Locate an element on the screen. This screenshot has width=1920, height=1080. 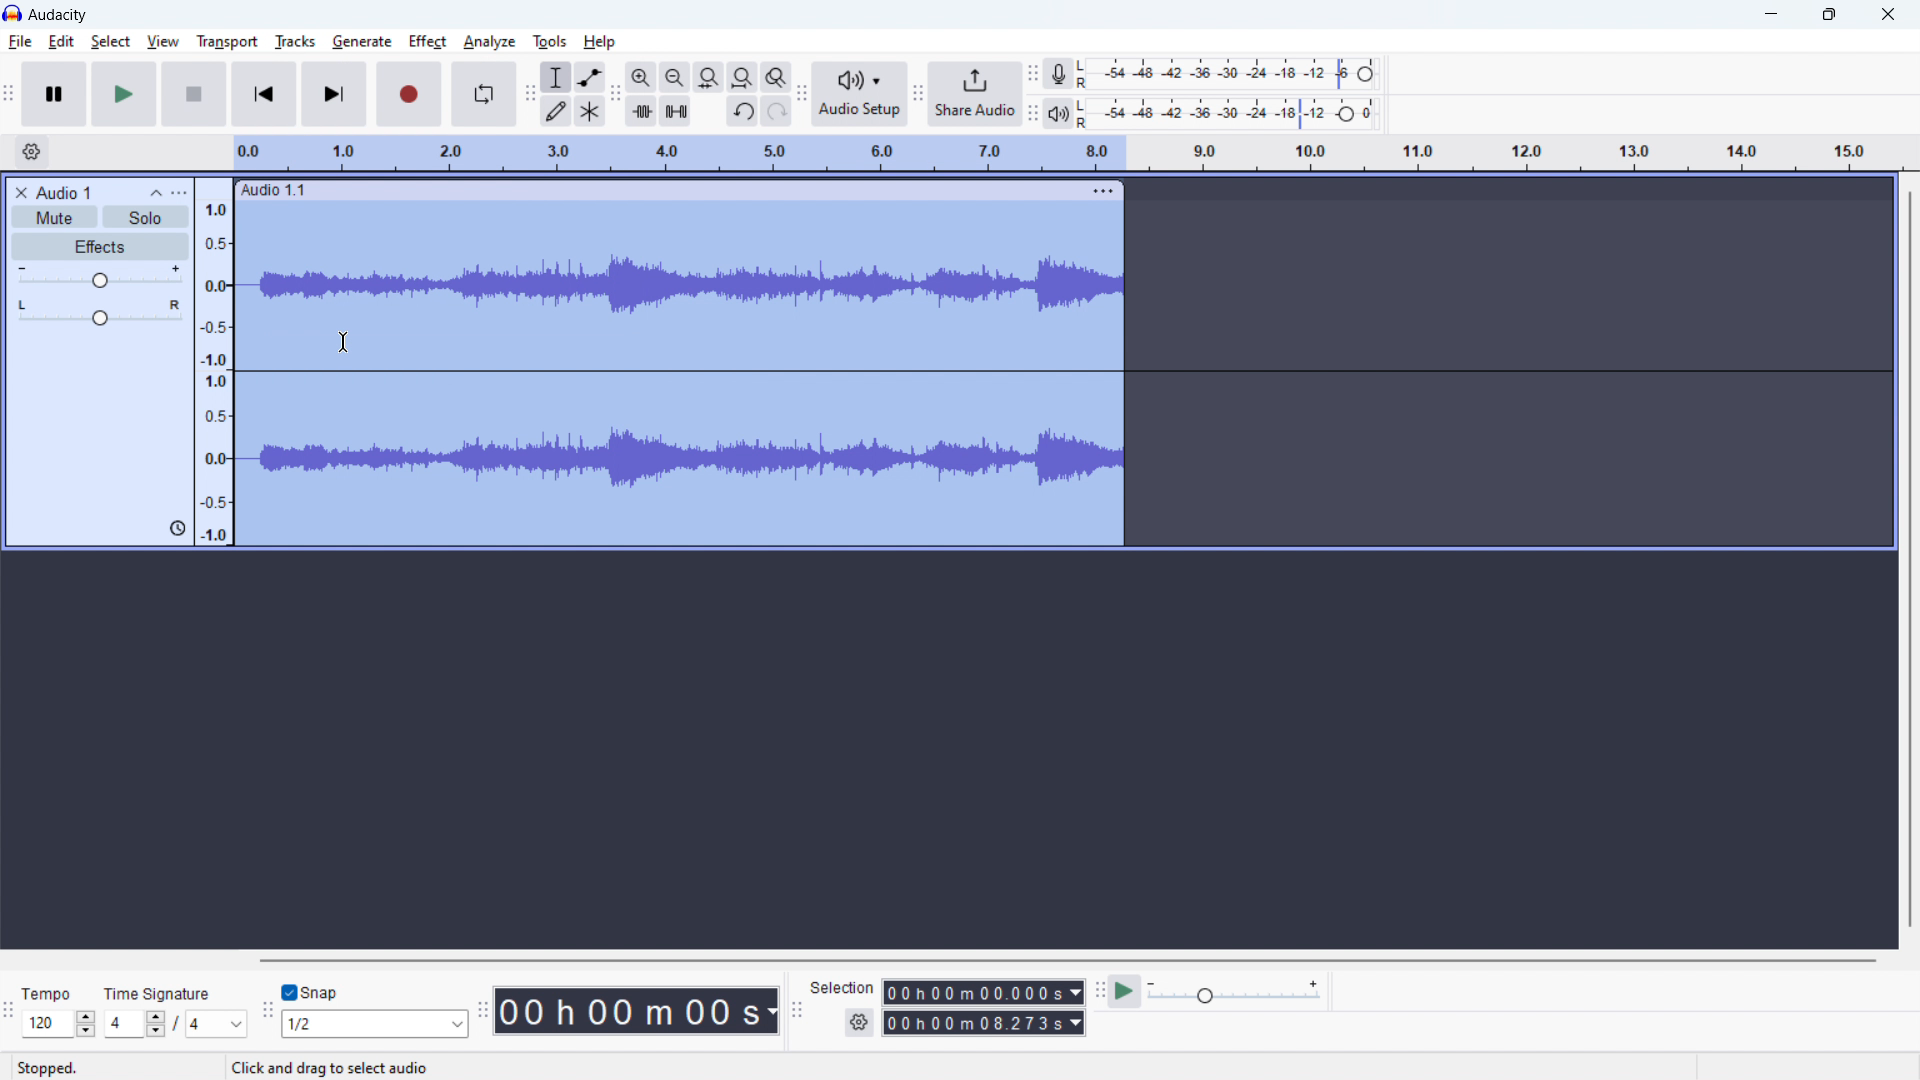
gain is located at coordinates (100, 277).